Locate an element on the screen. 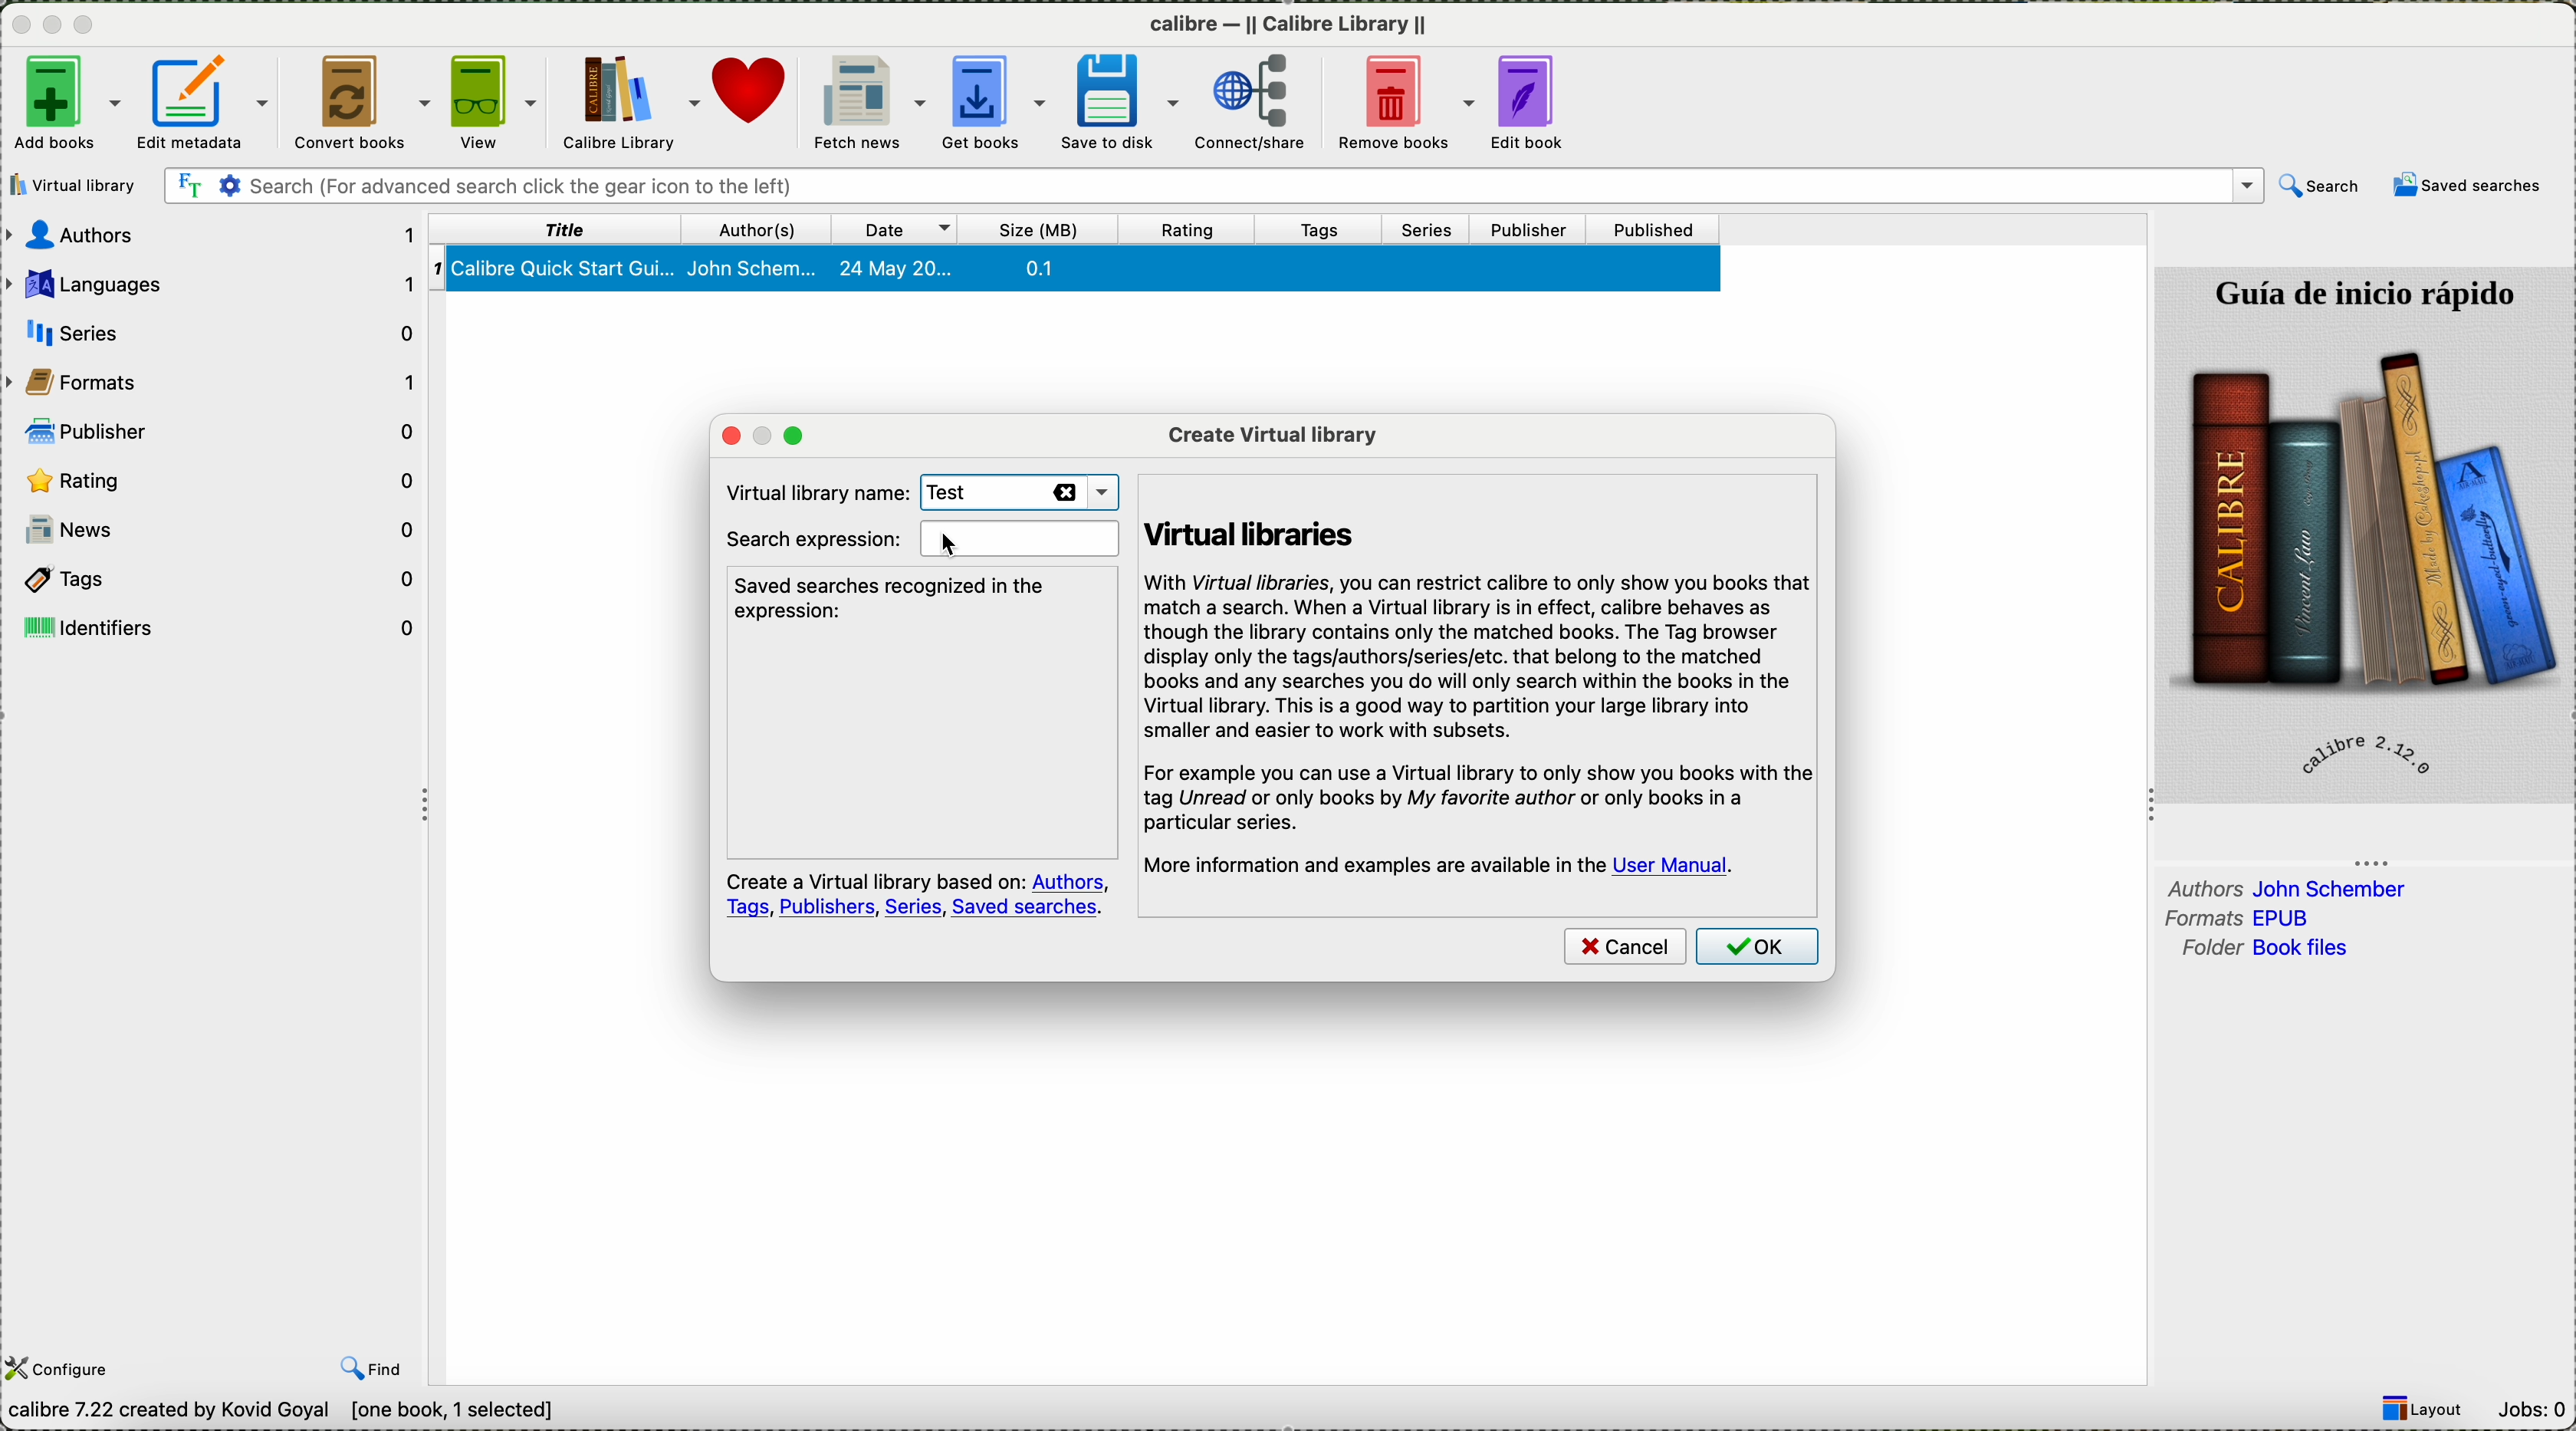 The height and width of the screenshot is (1431, 2576). formats is located at coordinates (2246, 919).